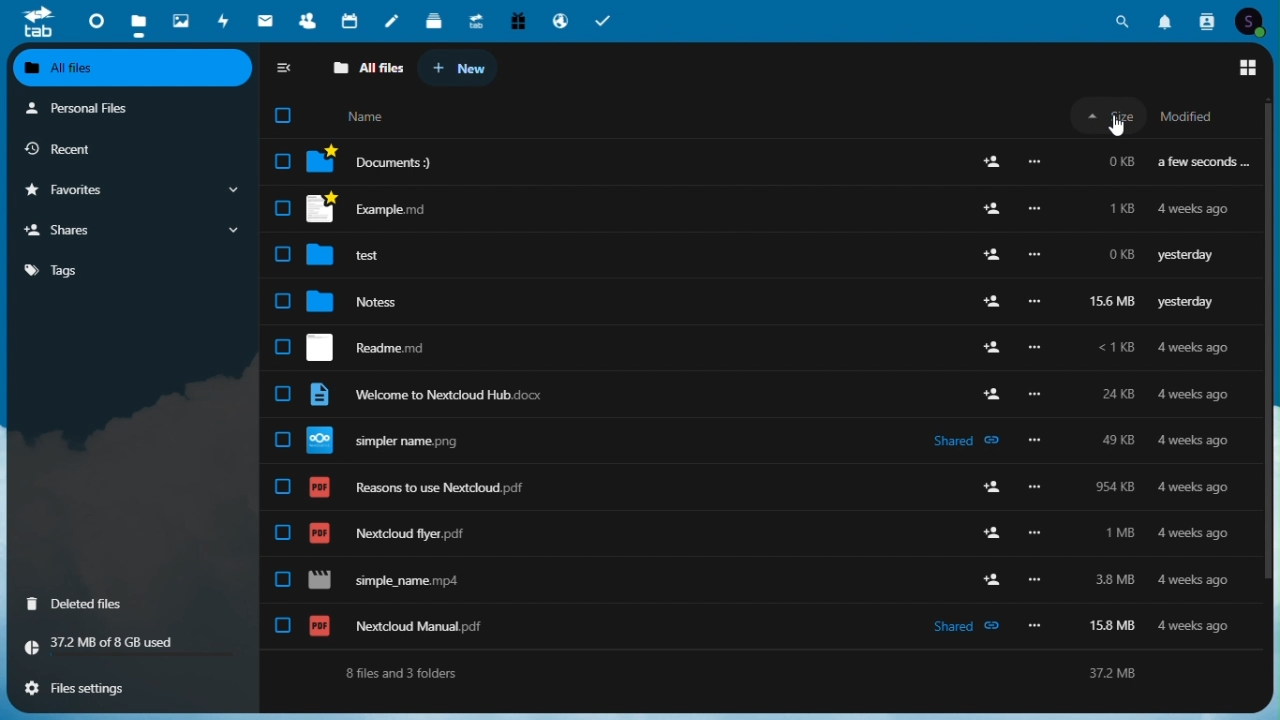 The width and height of the screenshot is (1280, 720). Describe the element at coordinates (223, 21) in the screenshot. I see `activity` at that location.